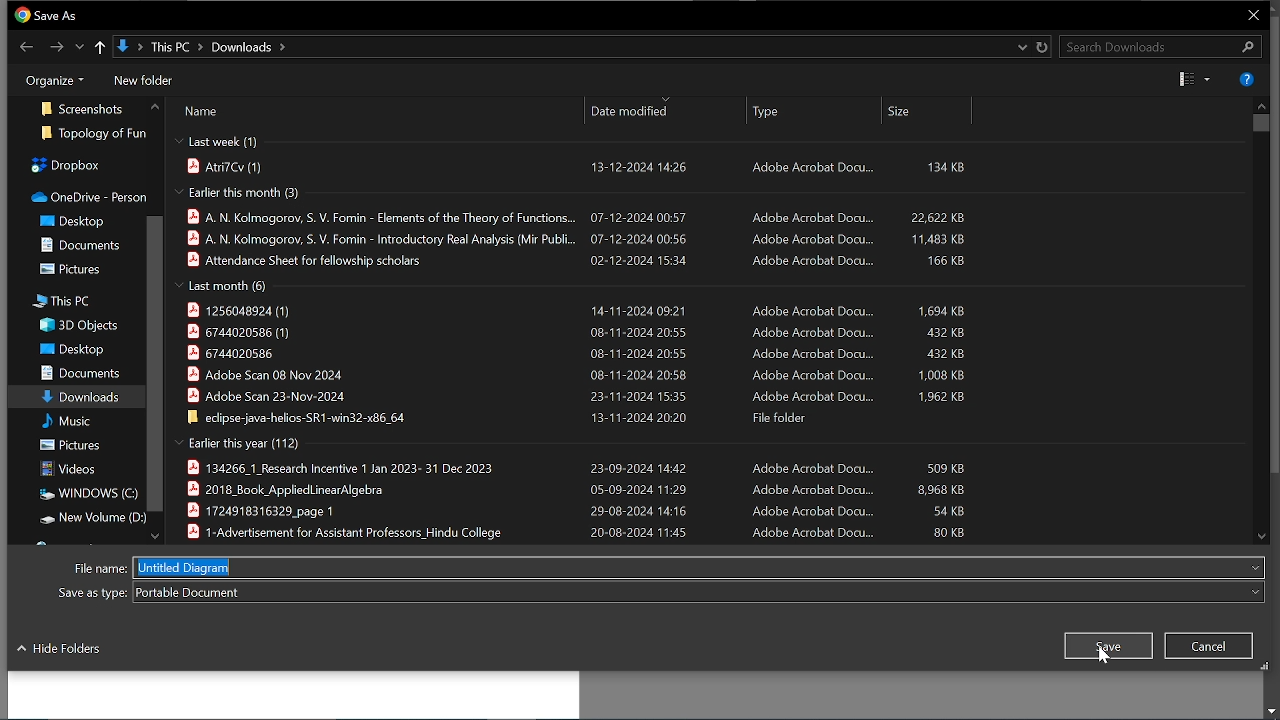 The width and height of the screenshot is (1280, 720). I want to click on Help, so click(1247, 80).